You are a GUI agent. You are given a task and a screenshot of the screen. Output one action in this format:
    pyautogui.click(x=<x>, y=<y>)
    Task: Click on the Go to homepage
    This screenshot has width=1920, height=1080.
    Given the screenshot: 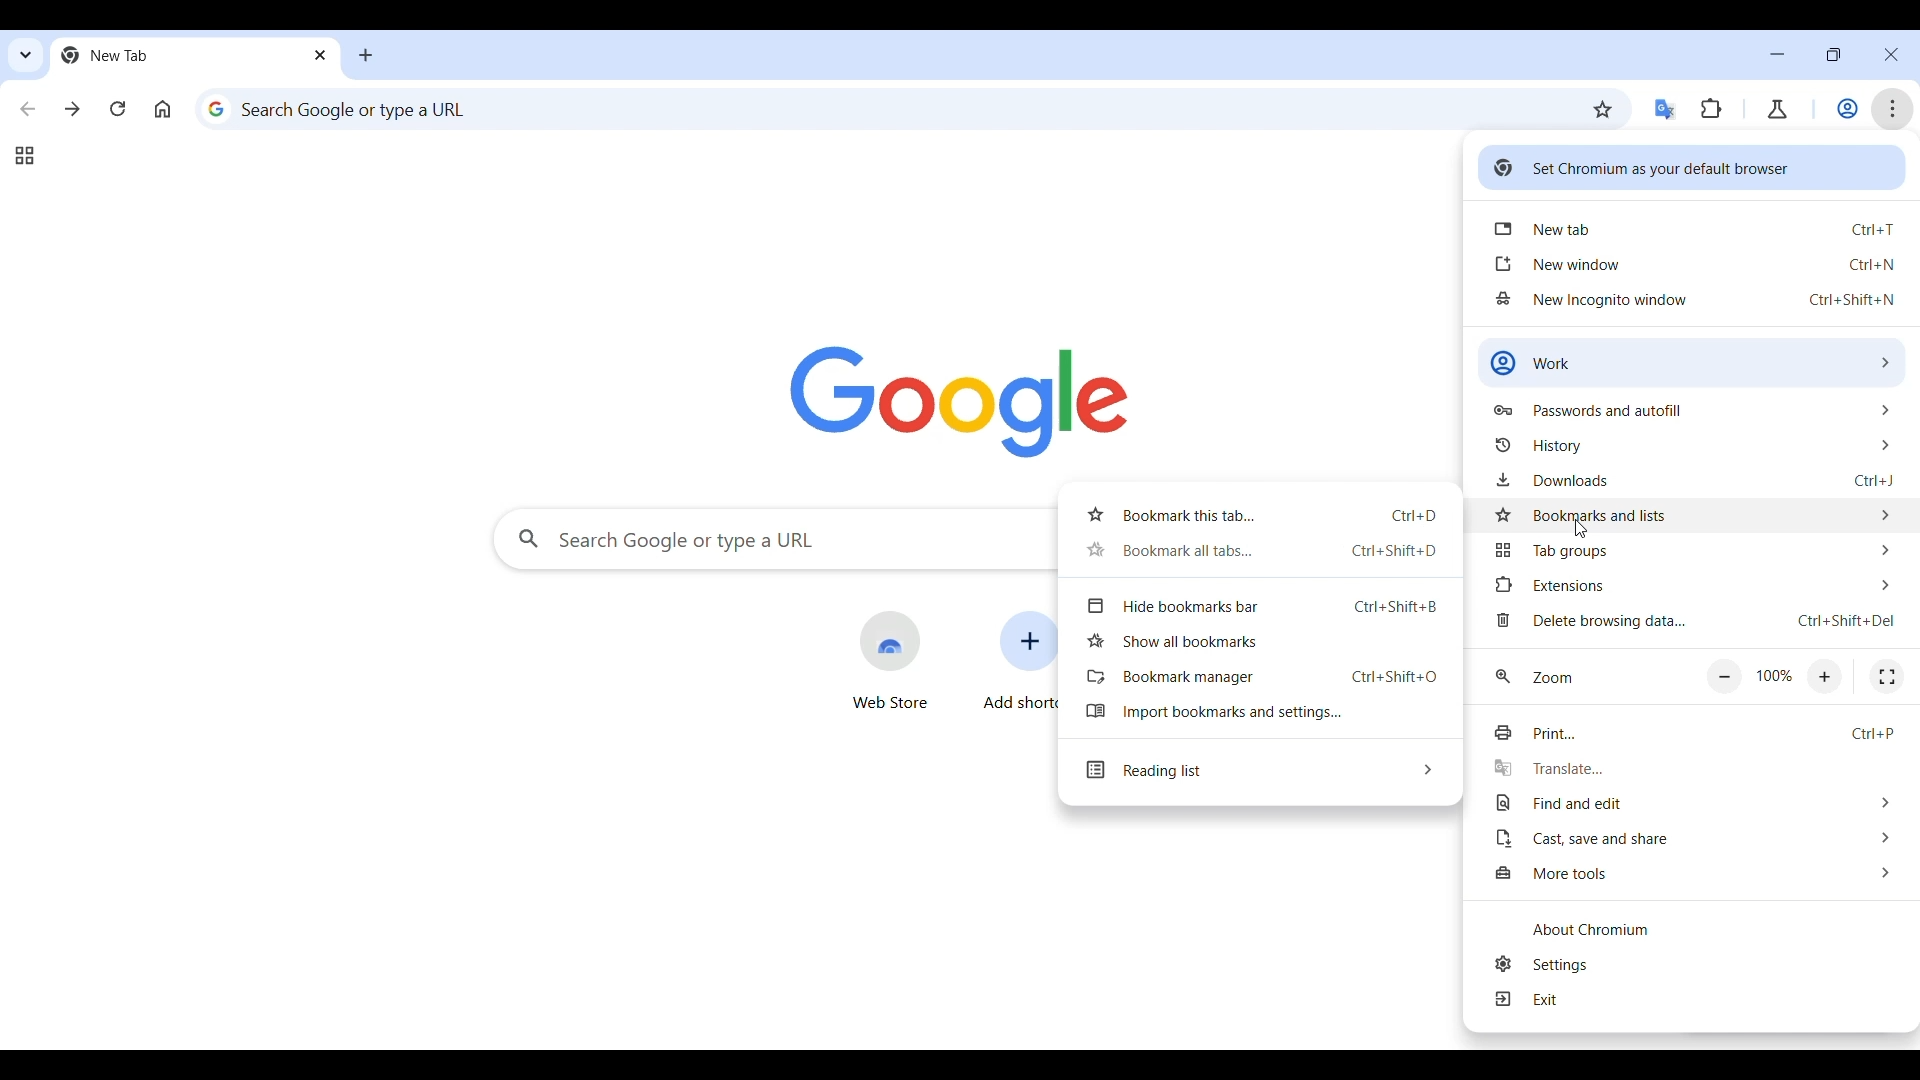 What is the action you would take?
    pyautogui.click(x=162, y=109)
    